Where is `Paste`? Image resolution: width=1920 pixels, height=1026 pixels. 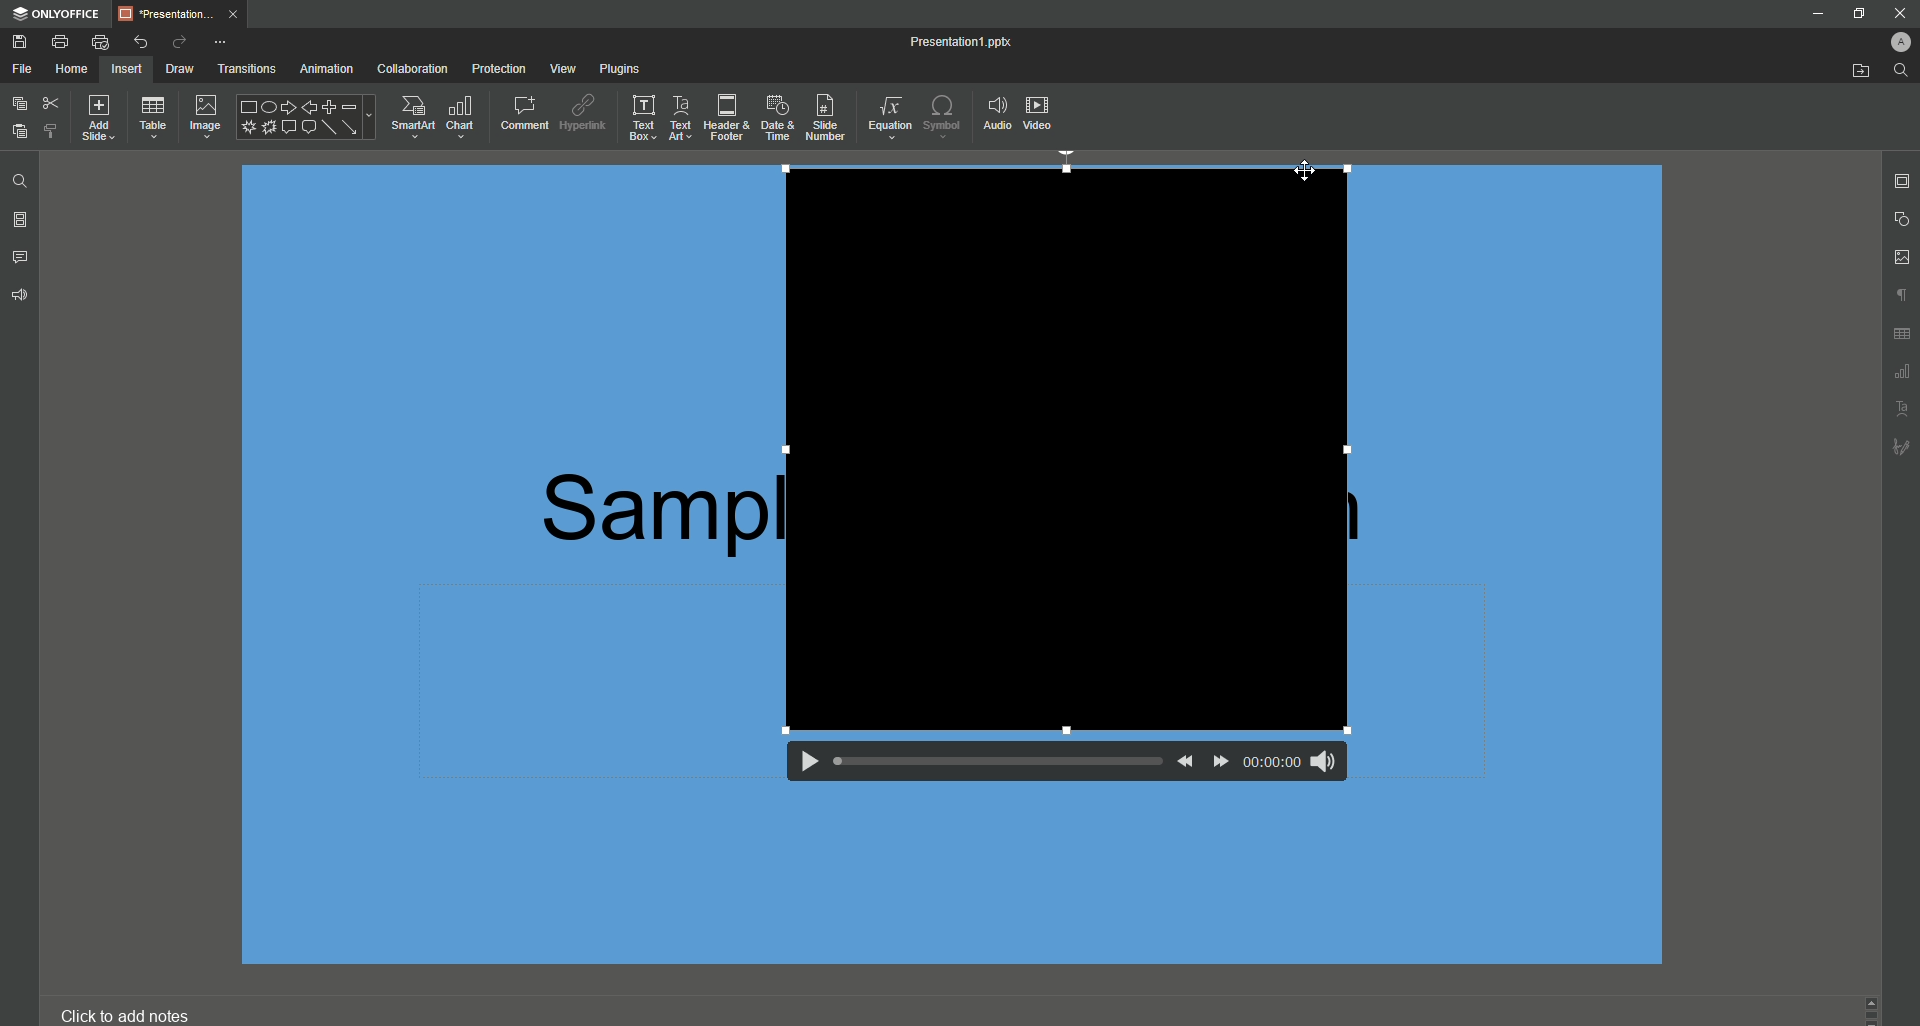 Paste is located at coordinates (18, 133).